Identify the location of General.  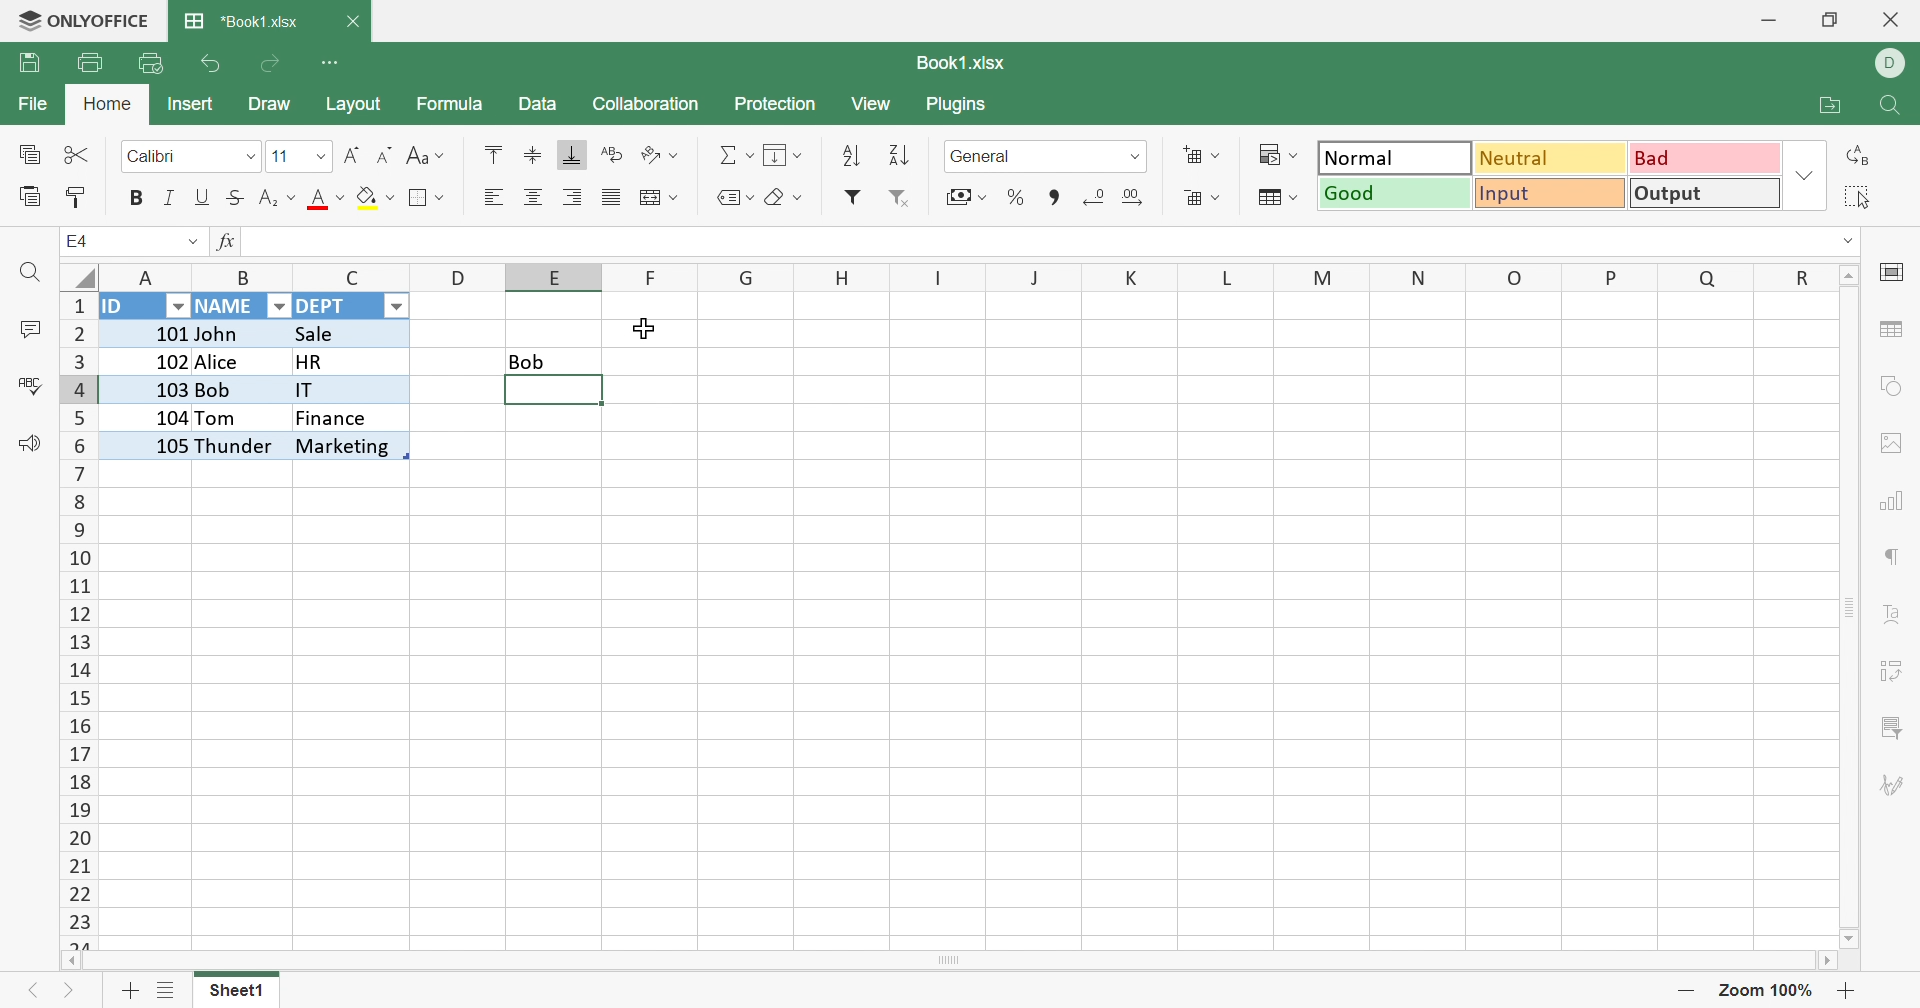
(985, 156).